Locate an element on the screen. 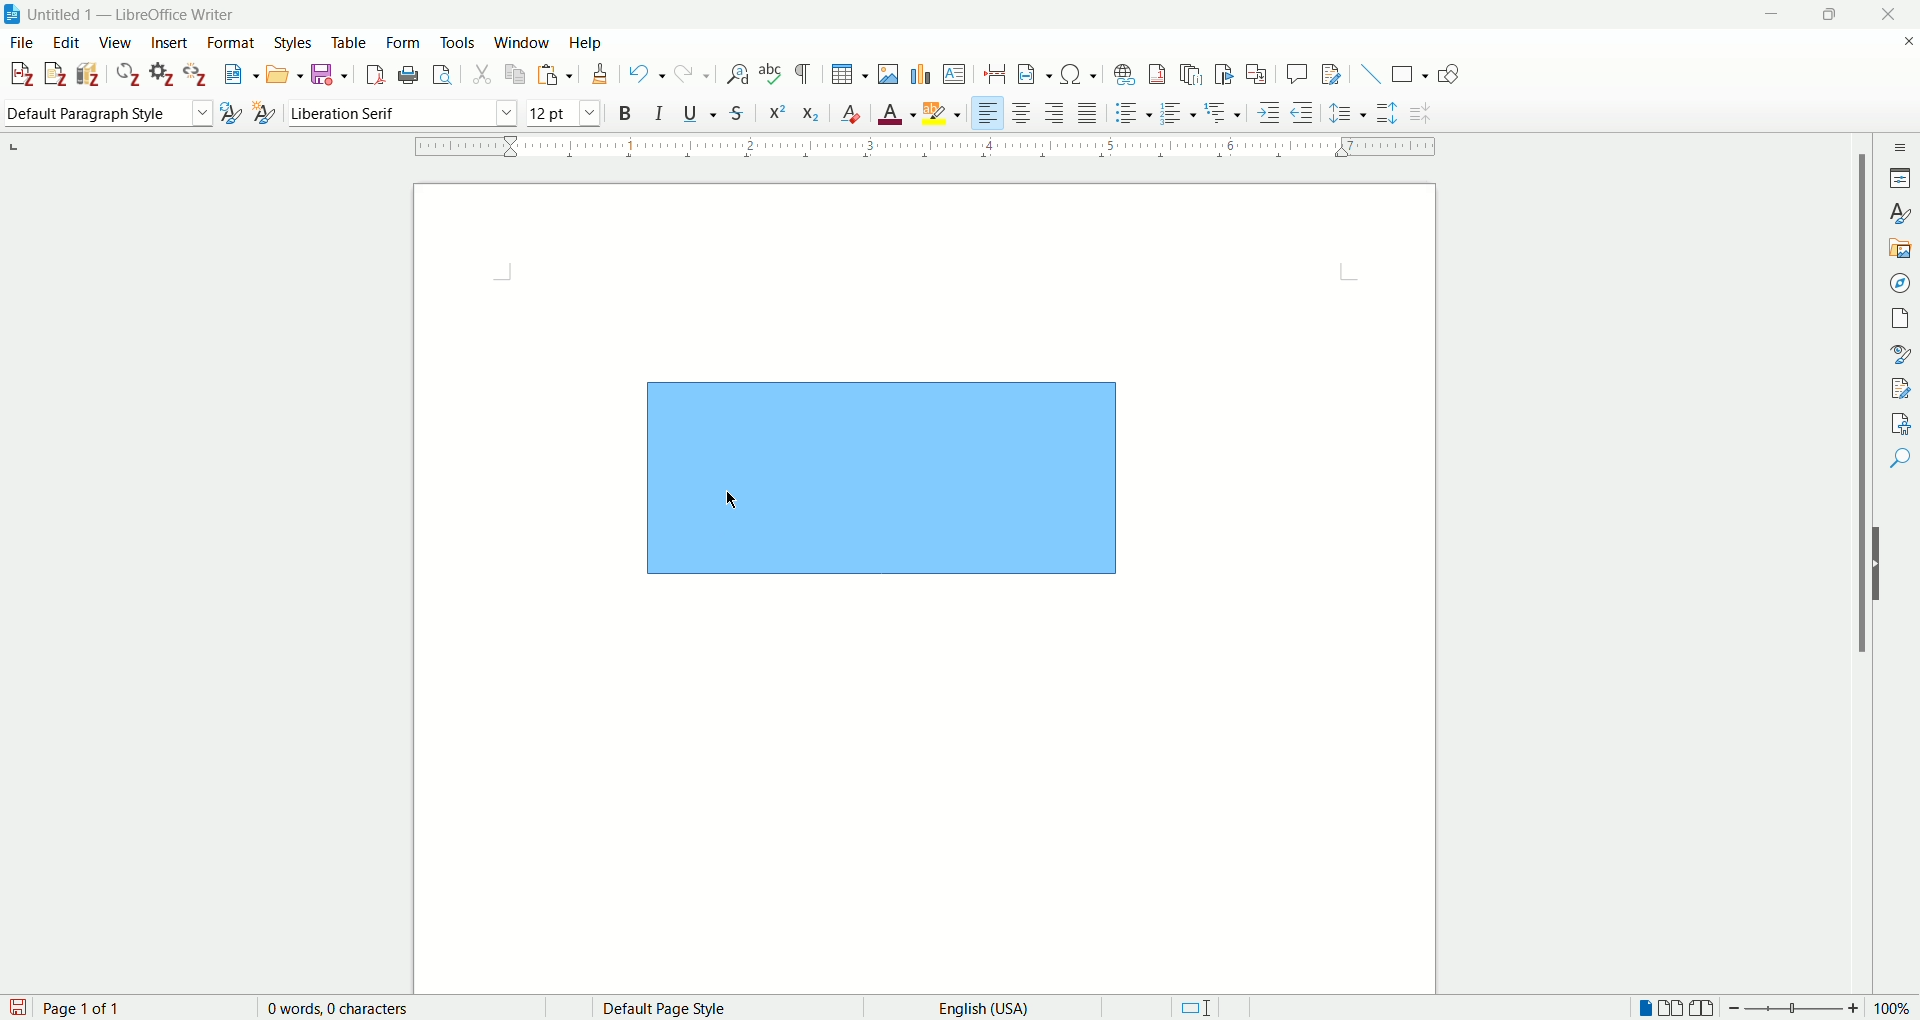  ordered list is located at coordinates (1177, 111).